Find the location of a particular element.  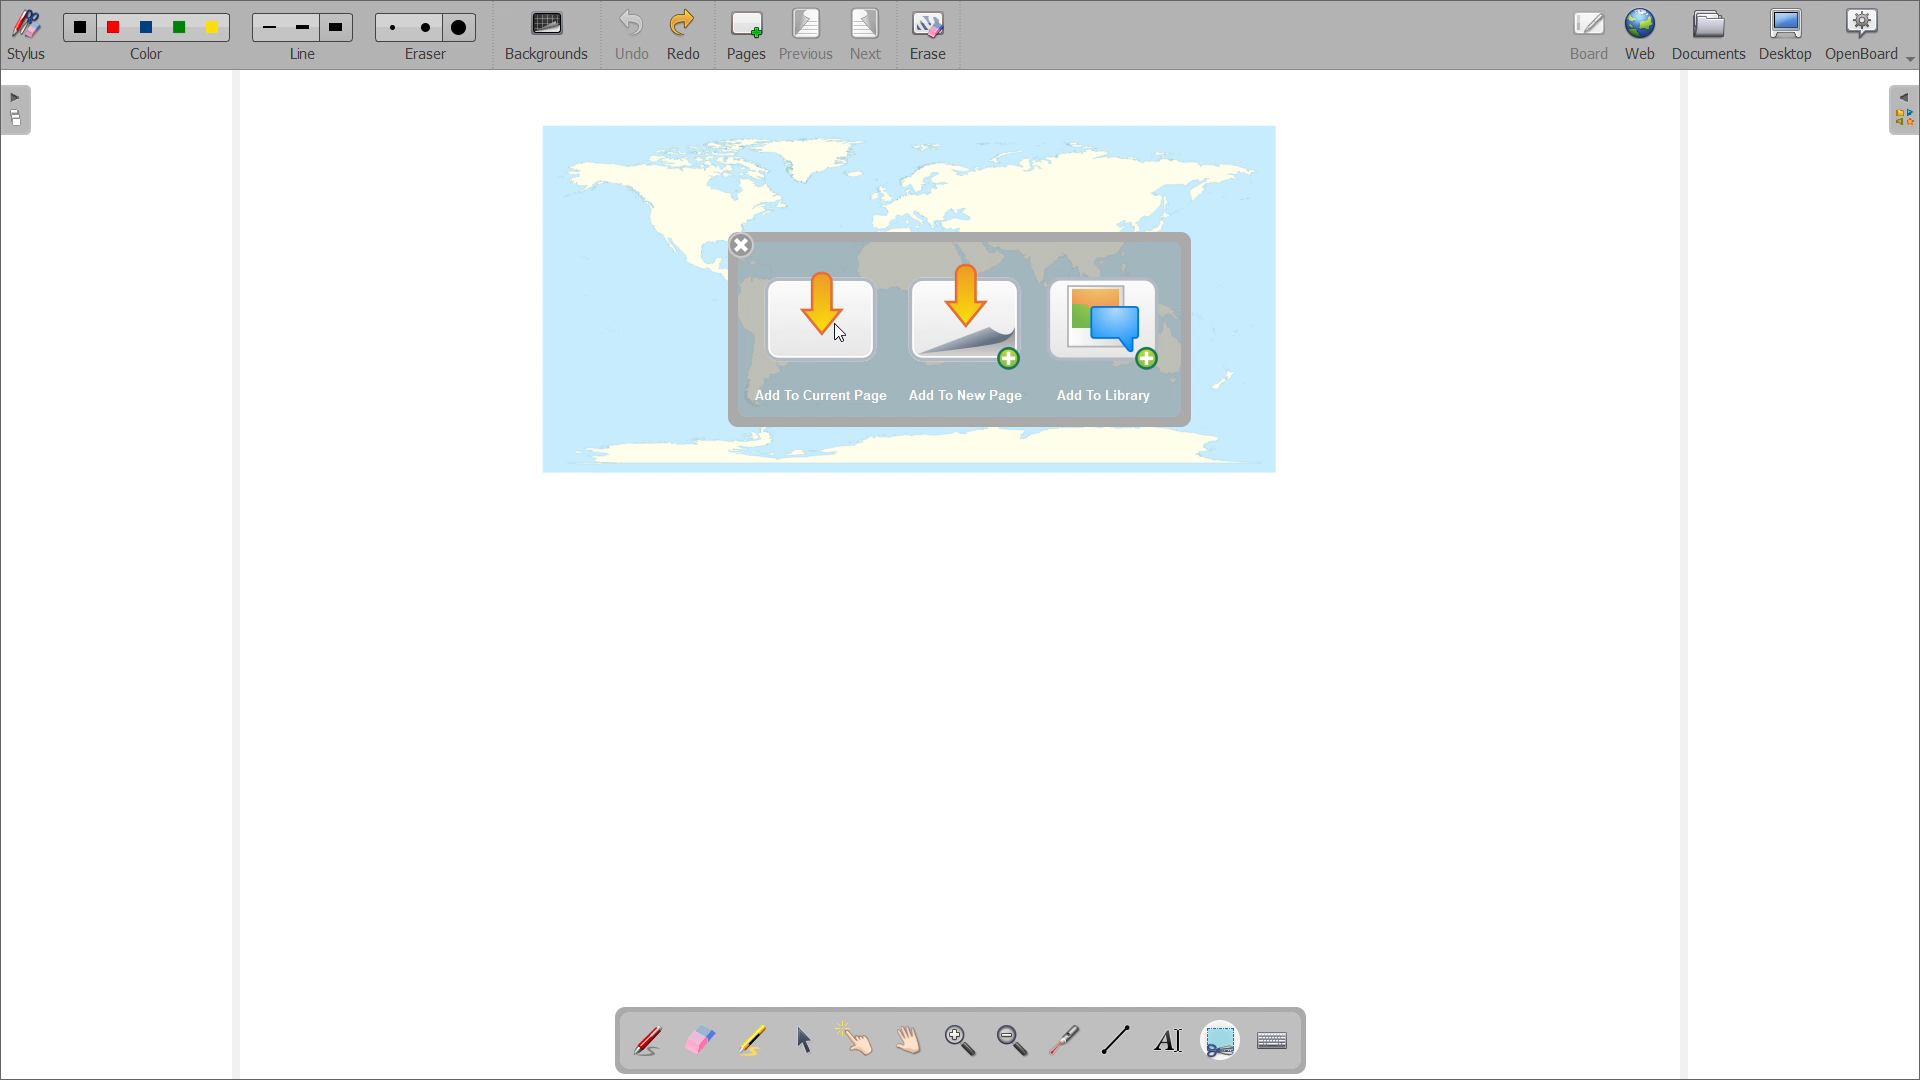

large is located at coordinates (458, 28).